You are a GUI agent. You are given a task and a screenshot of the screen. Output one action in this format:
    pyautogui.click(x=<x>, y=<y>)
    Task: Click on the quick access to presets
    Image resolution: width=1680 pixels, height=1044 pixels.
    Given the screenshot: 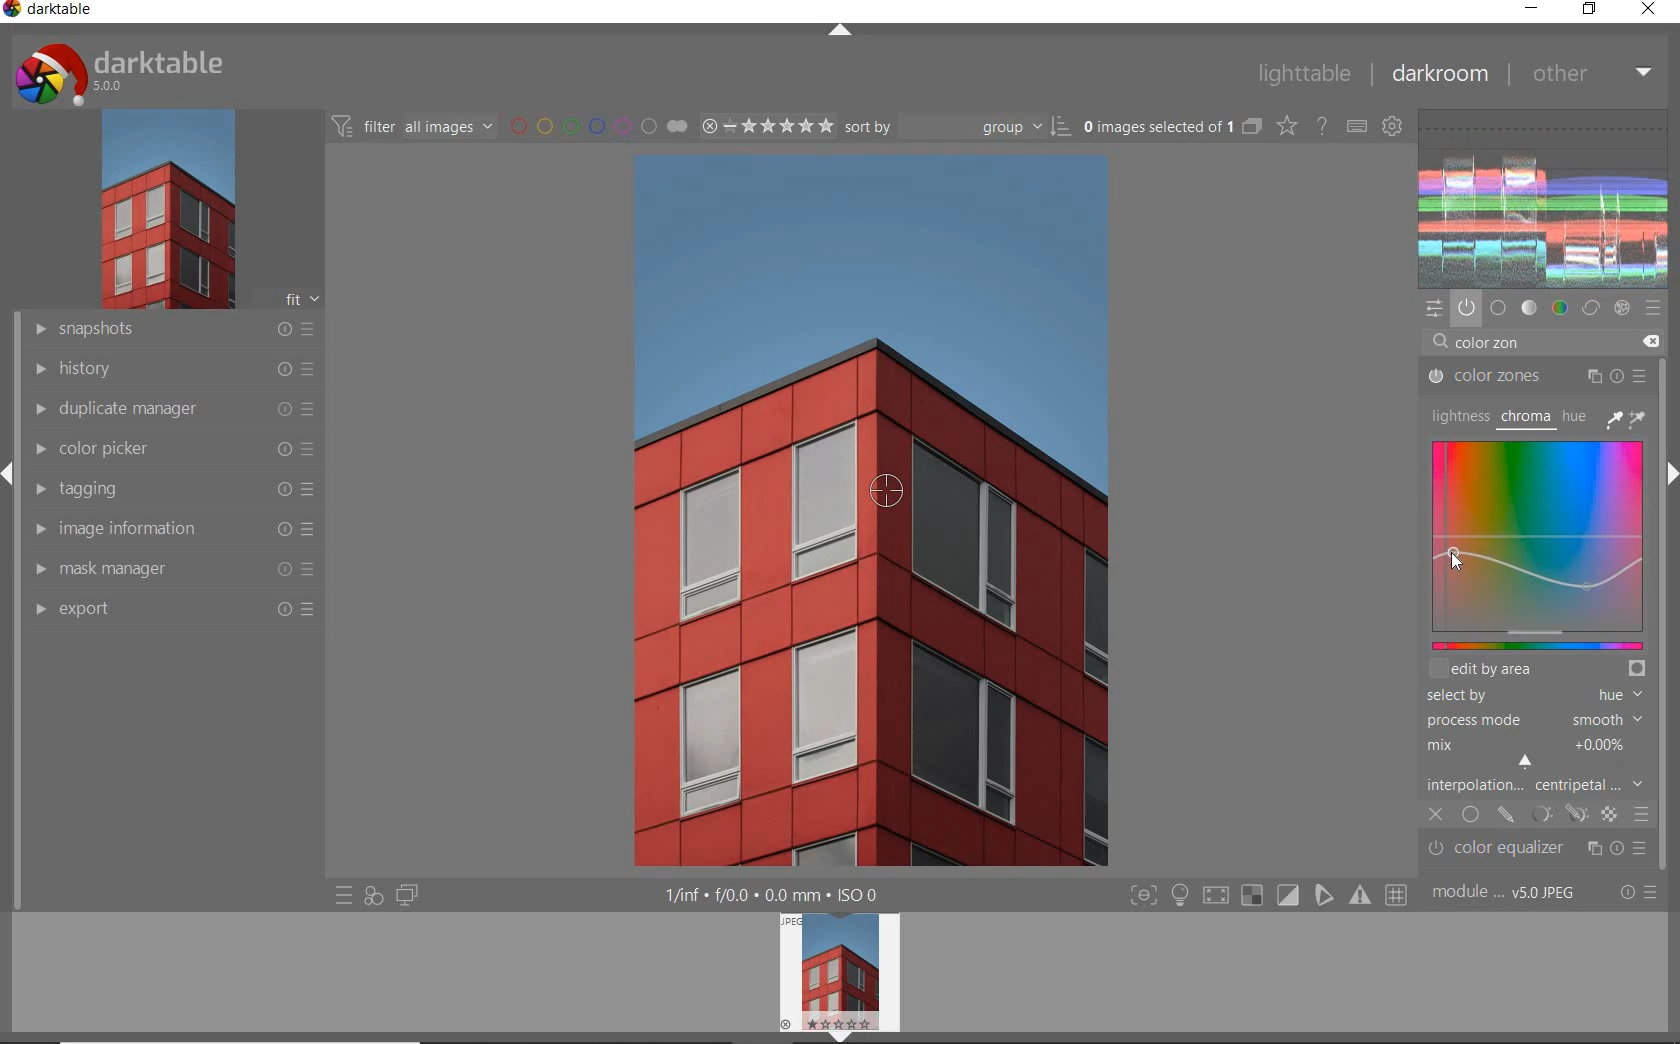 What is the action you would take?
    pyautogui.click(x=344, y=897)
    